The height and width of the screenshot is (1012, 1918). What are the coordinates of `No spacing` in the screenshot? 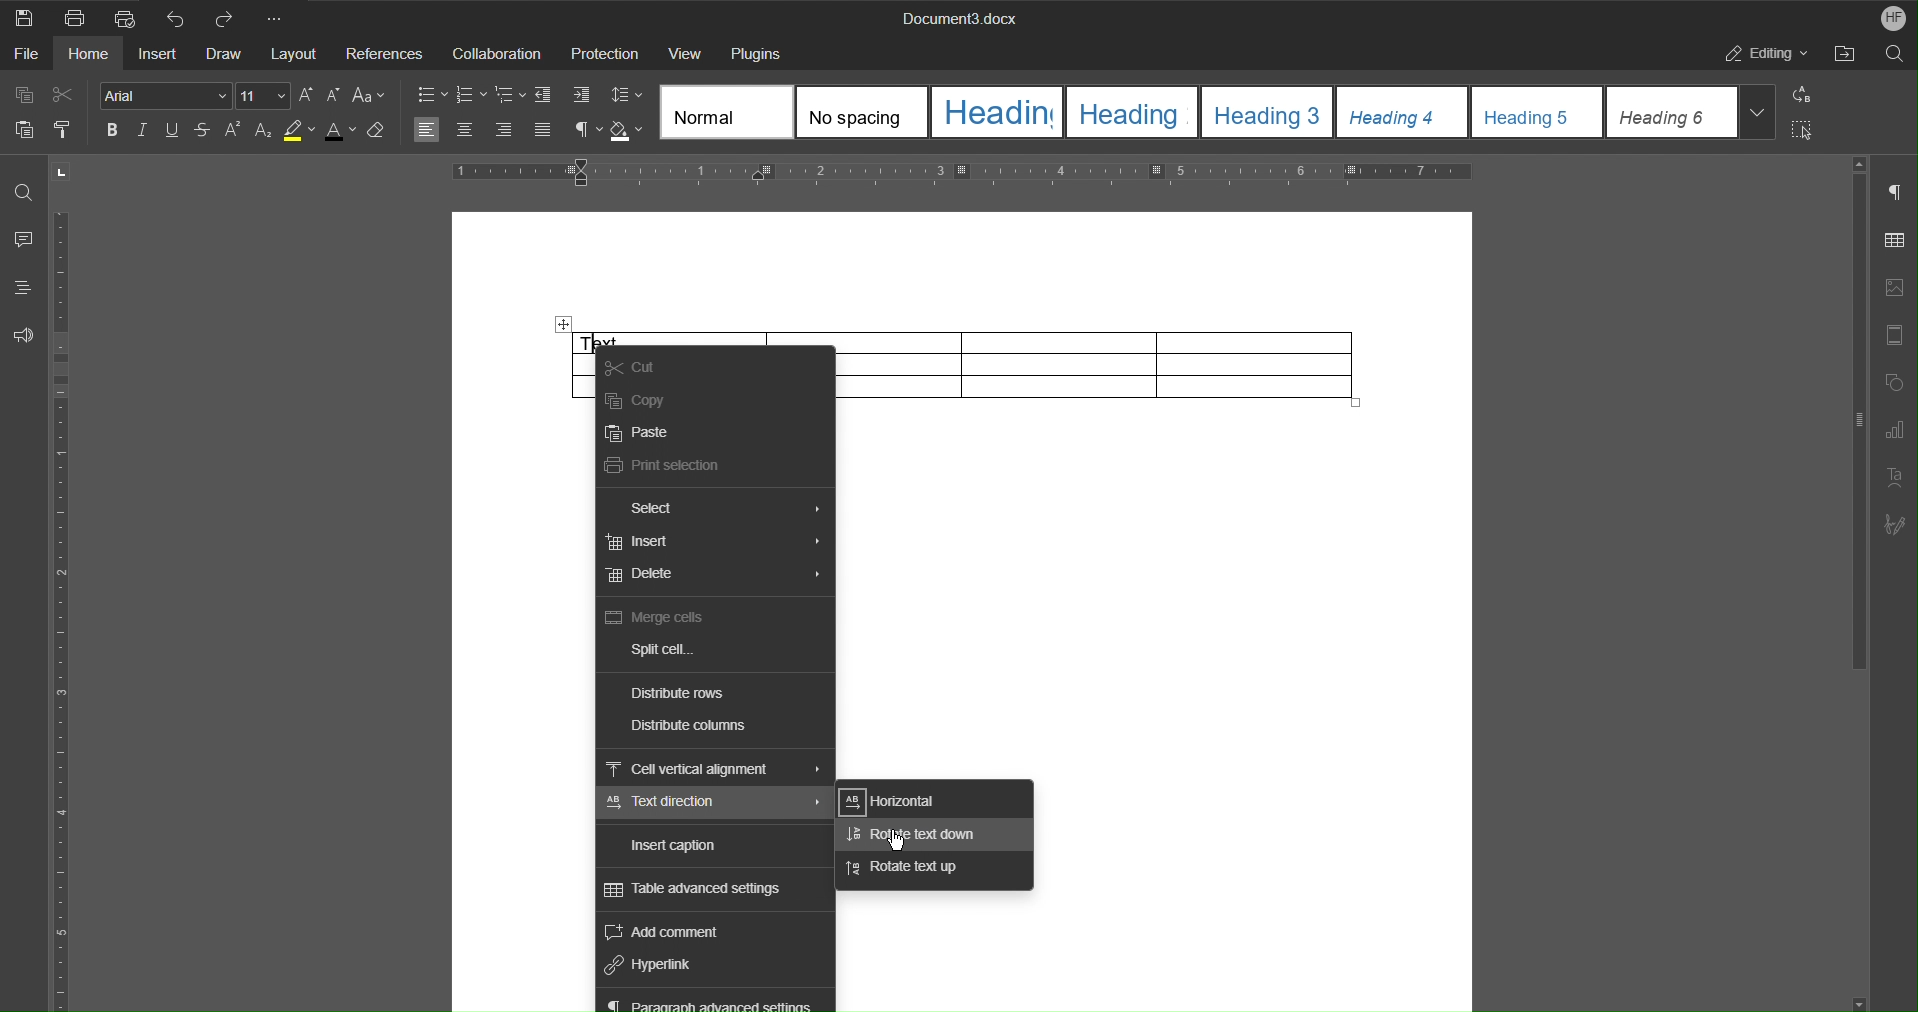 It's located at (862, 113).